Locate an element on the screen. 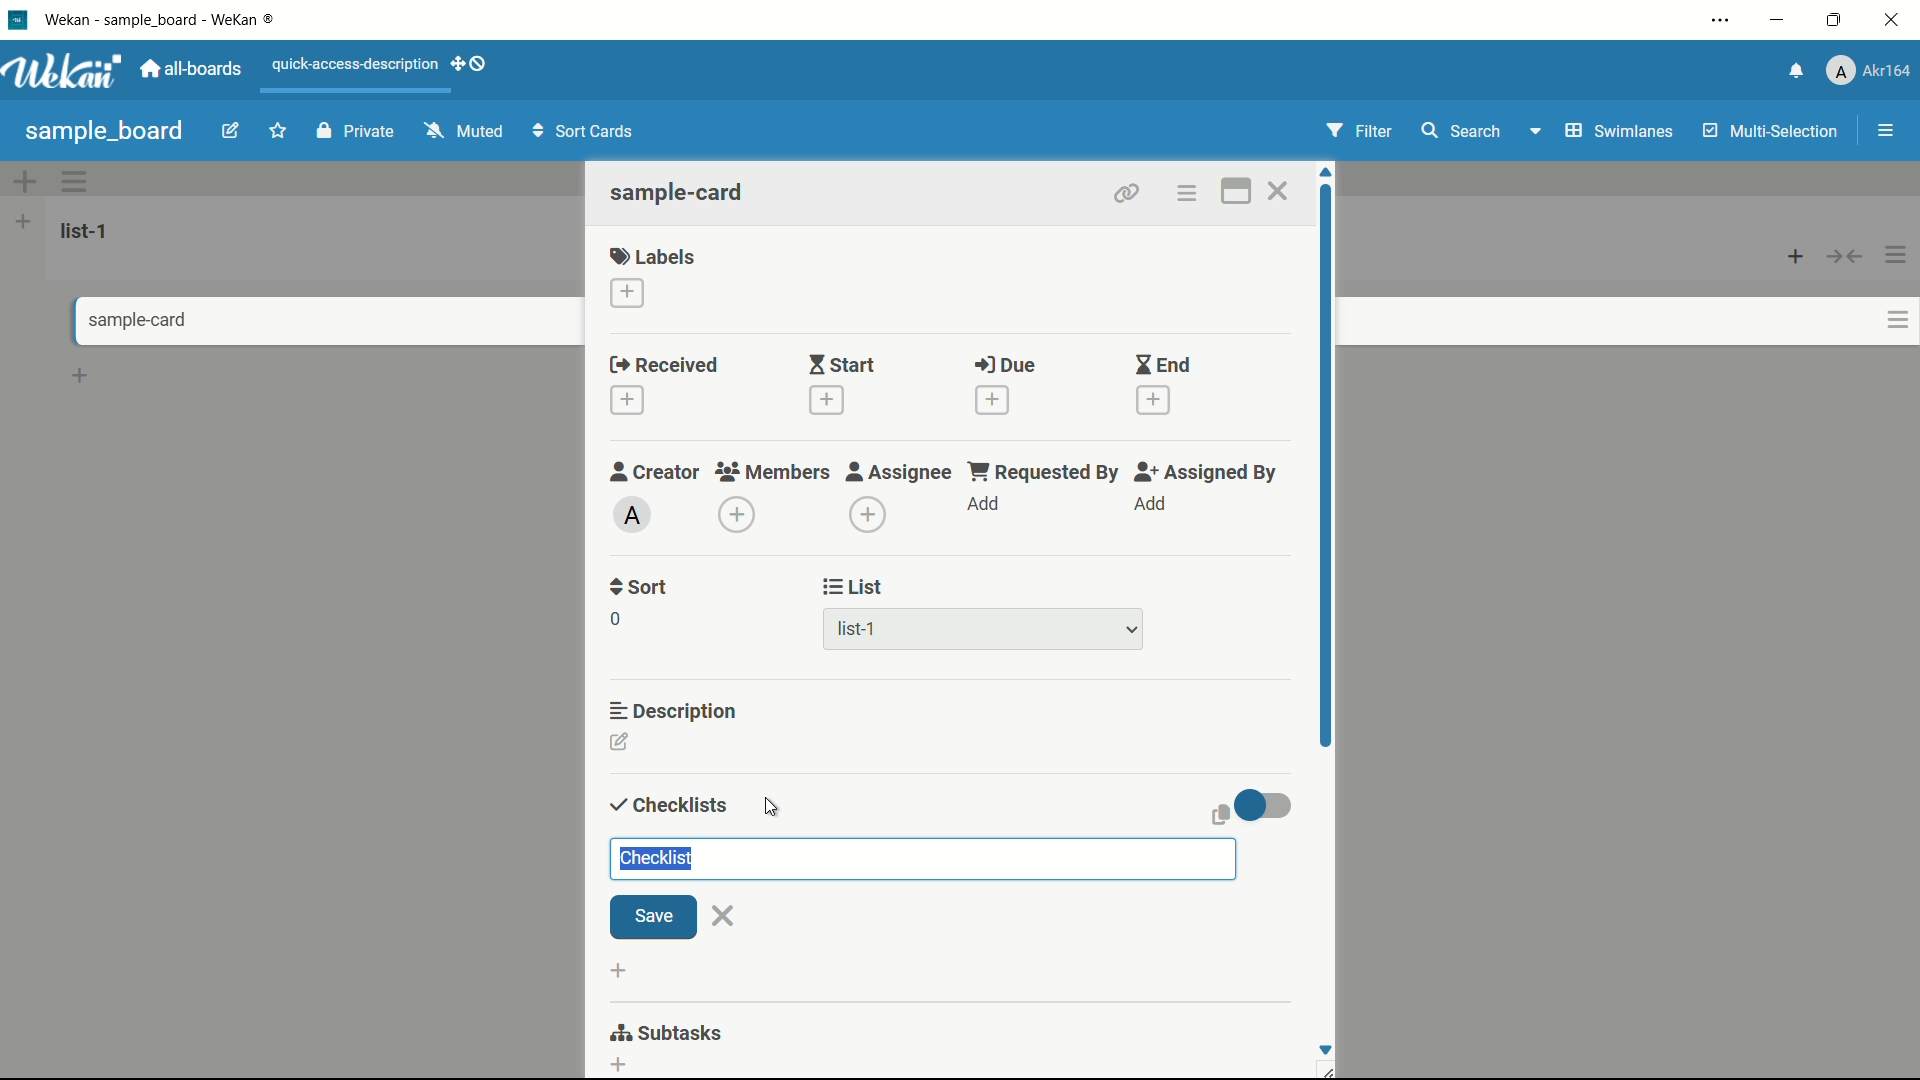  sort cards is located at coordinates (585, 133).